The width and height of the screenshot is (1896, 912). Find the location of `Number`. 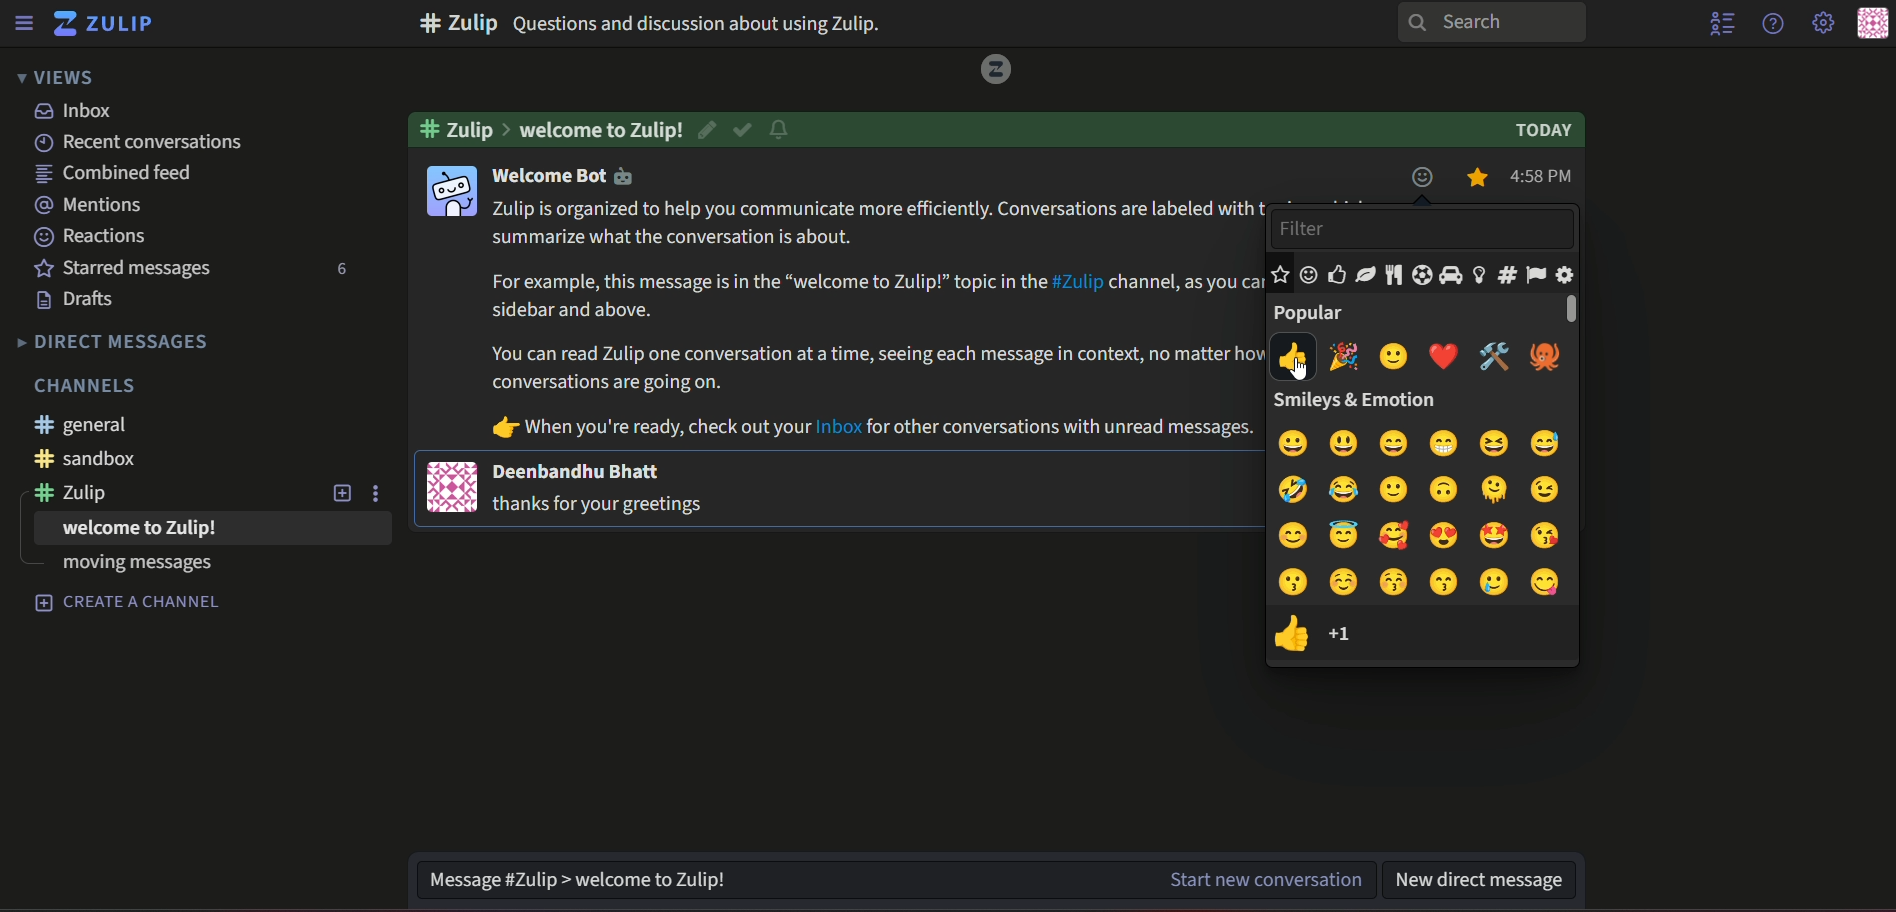

Number is located at coordinates (338, 270).